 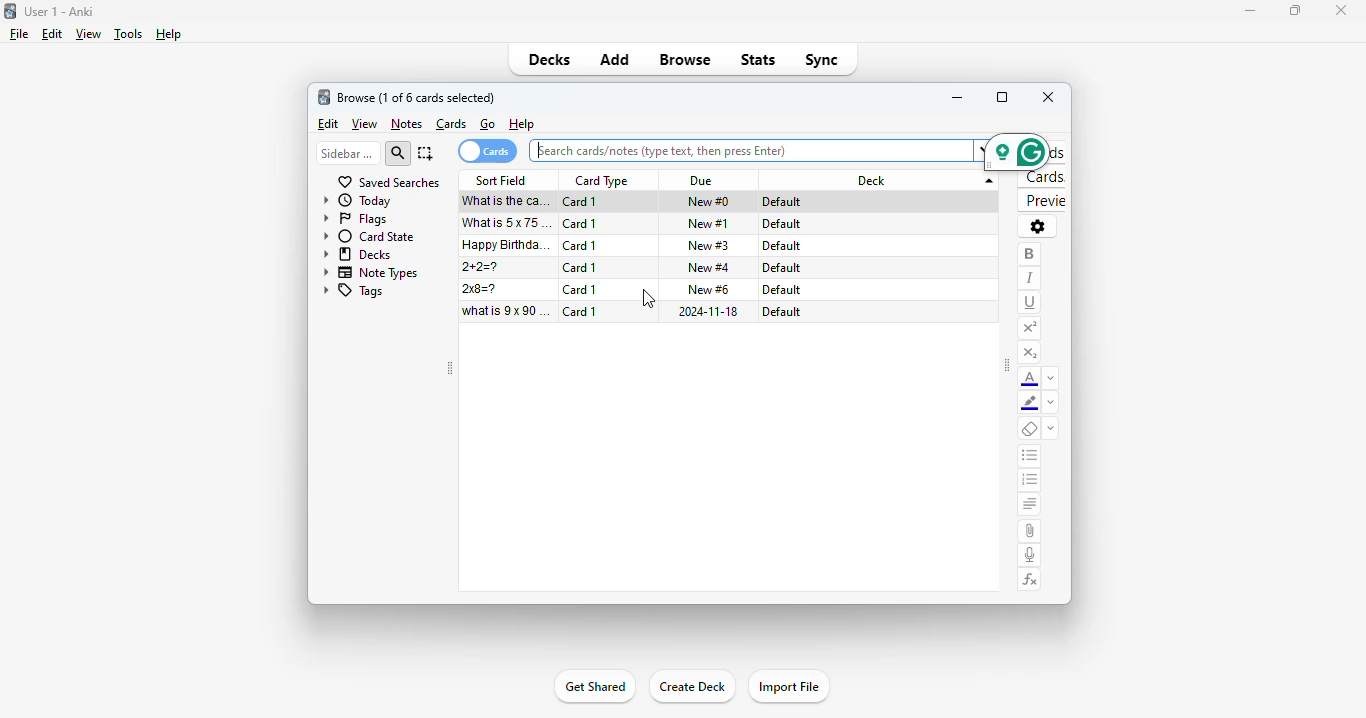 What do you see at coordinates (1340, 9) in the screenshot?
I see `close` at bounding box center [1340, 9].